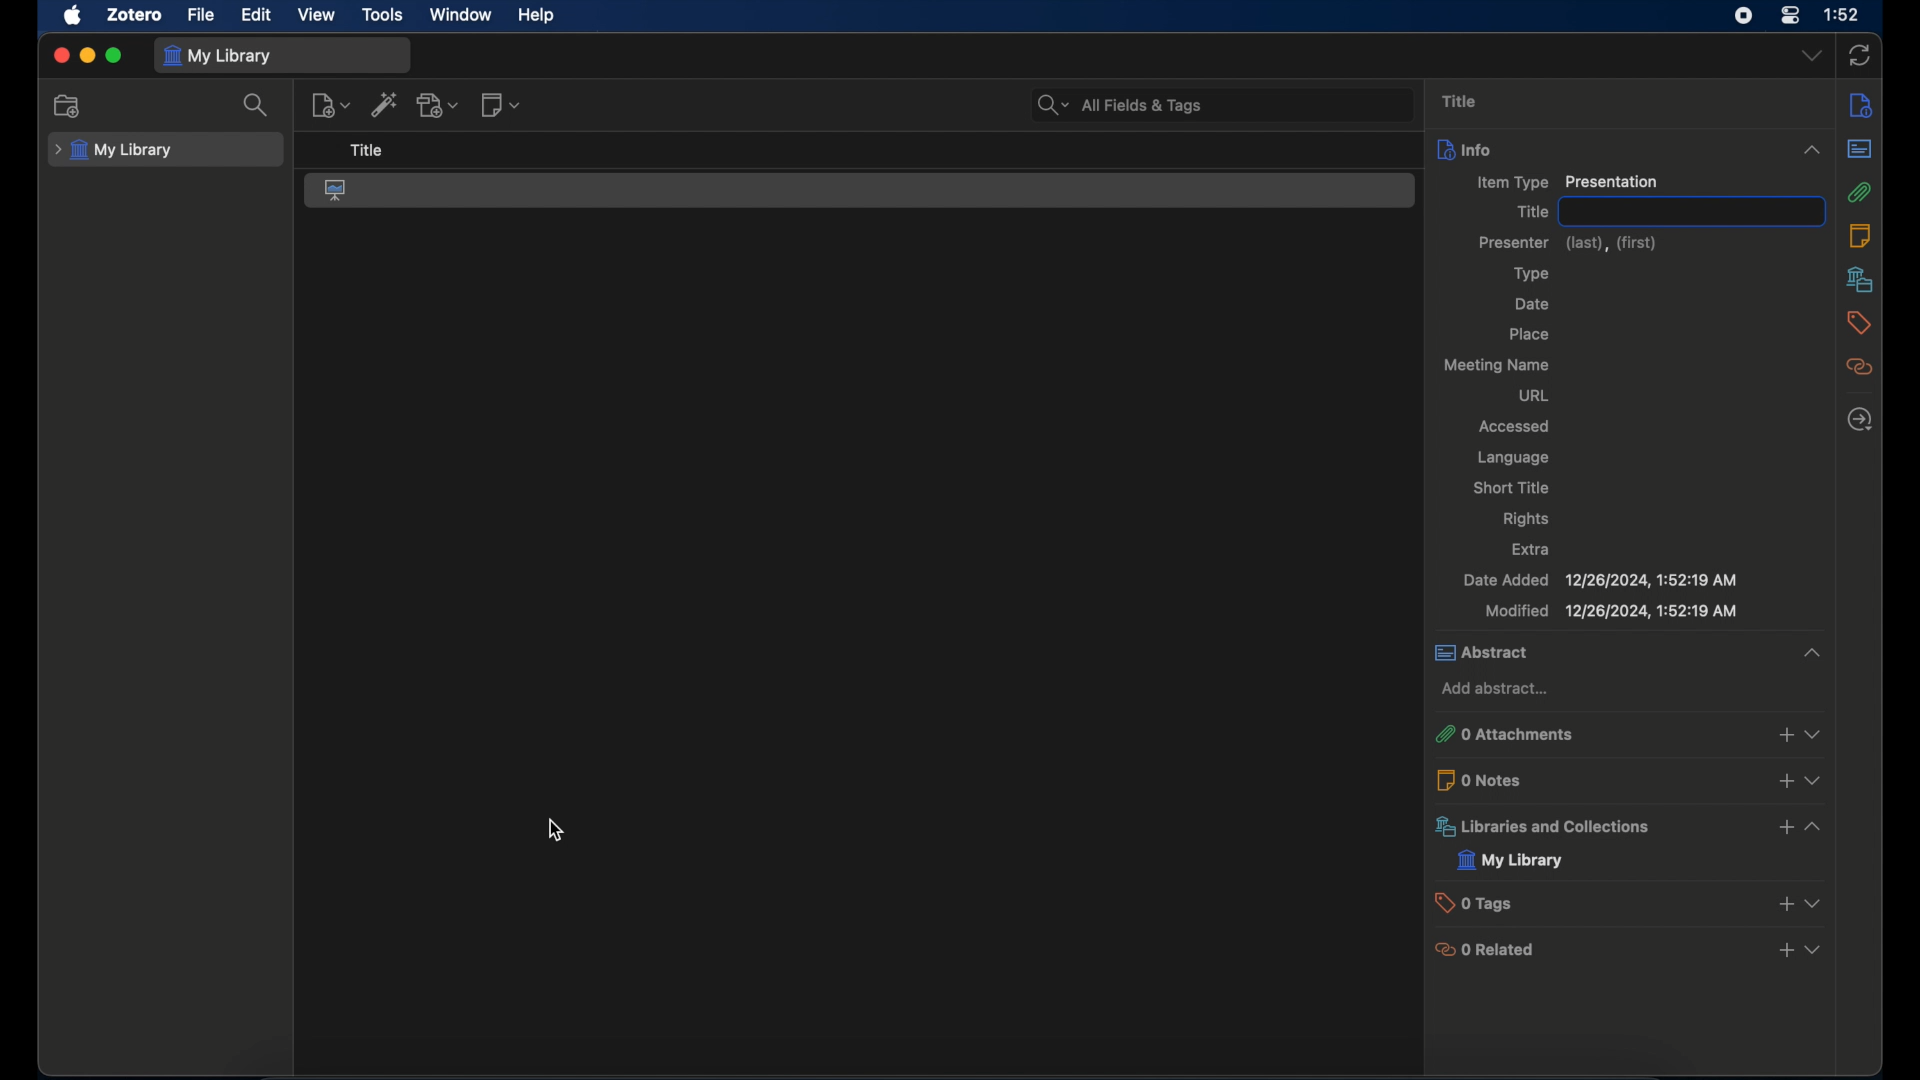 Image resolution: width=1920 pixels, height=1080 pixels. Describe the element at coordinates (1860, 236) in the screenshot. I see `notes` at that location.